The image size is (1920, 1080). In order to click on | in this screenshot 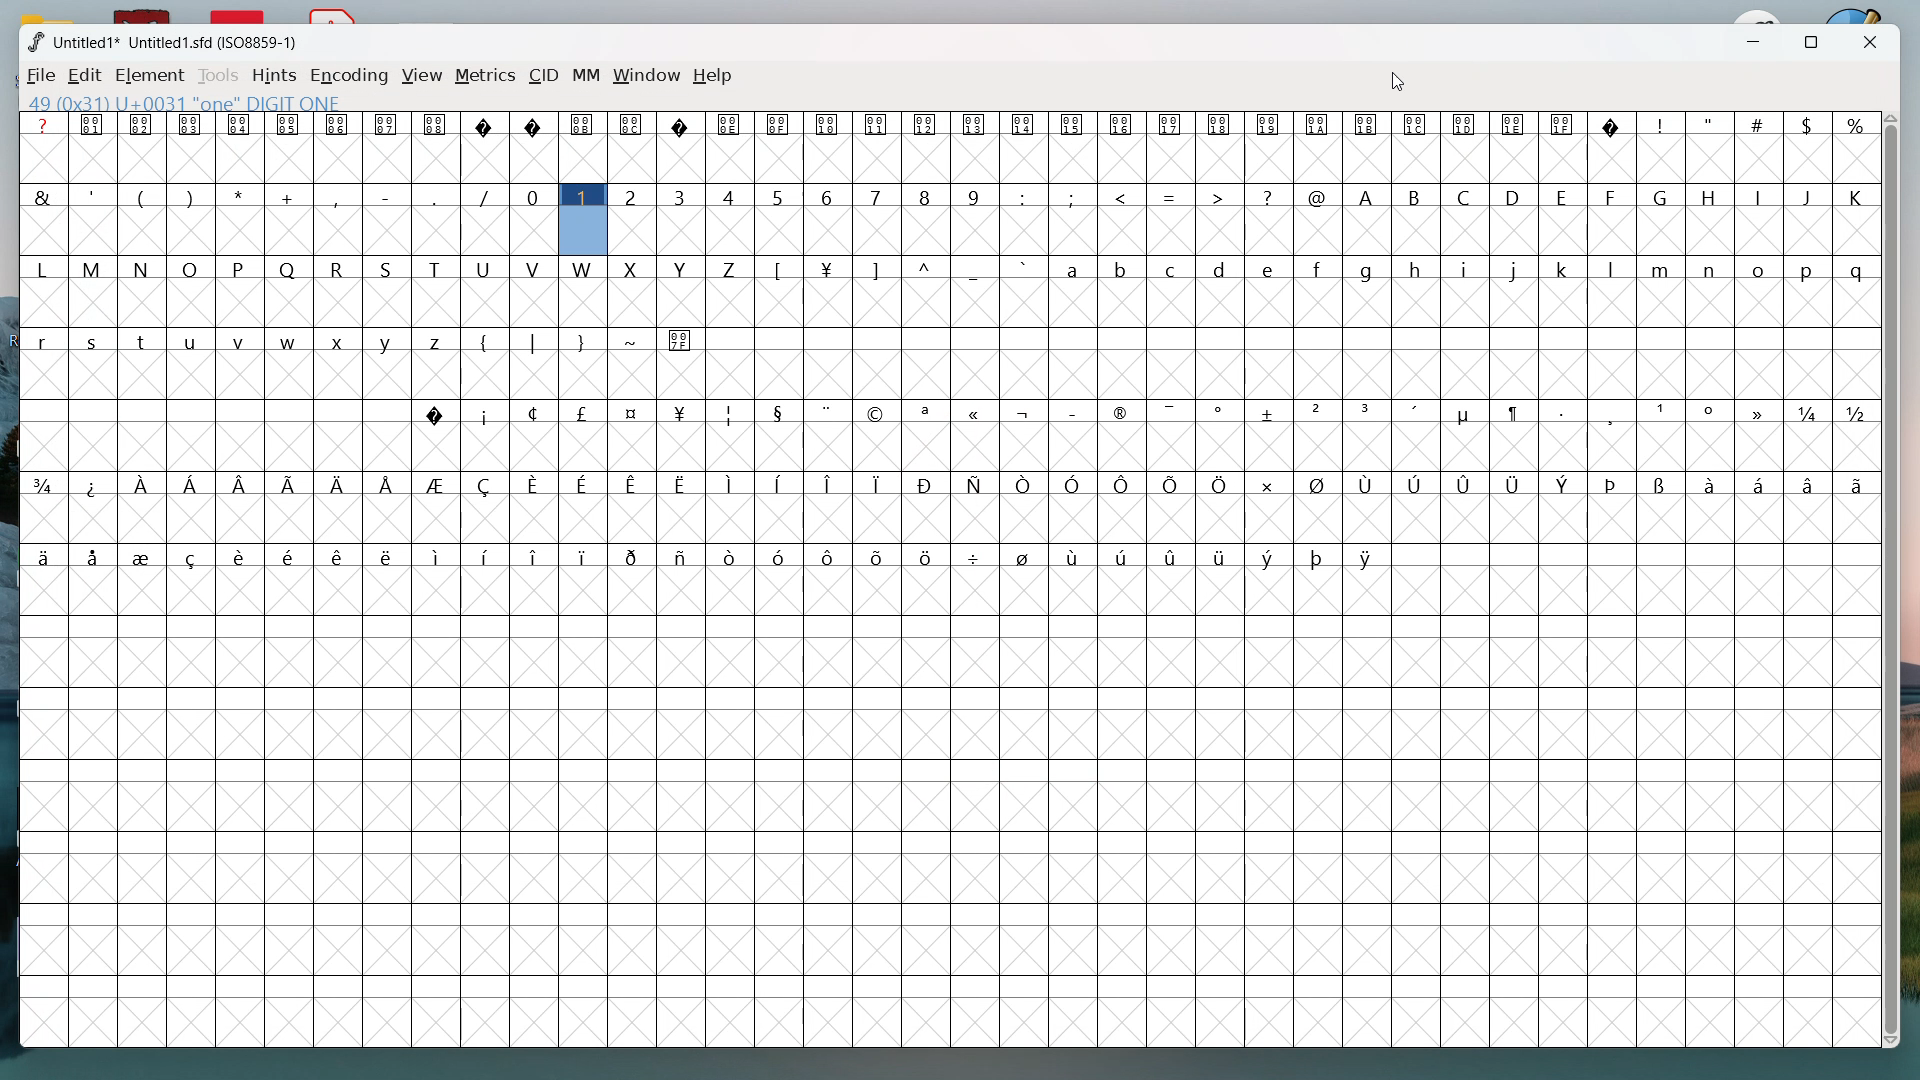, I will do `click(536, 342)`.